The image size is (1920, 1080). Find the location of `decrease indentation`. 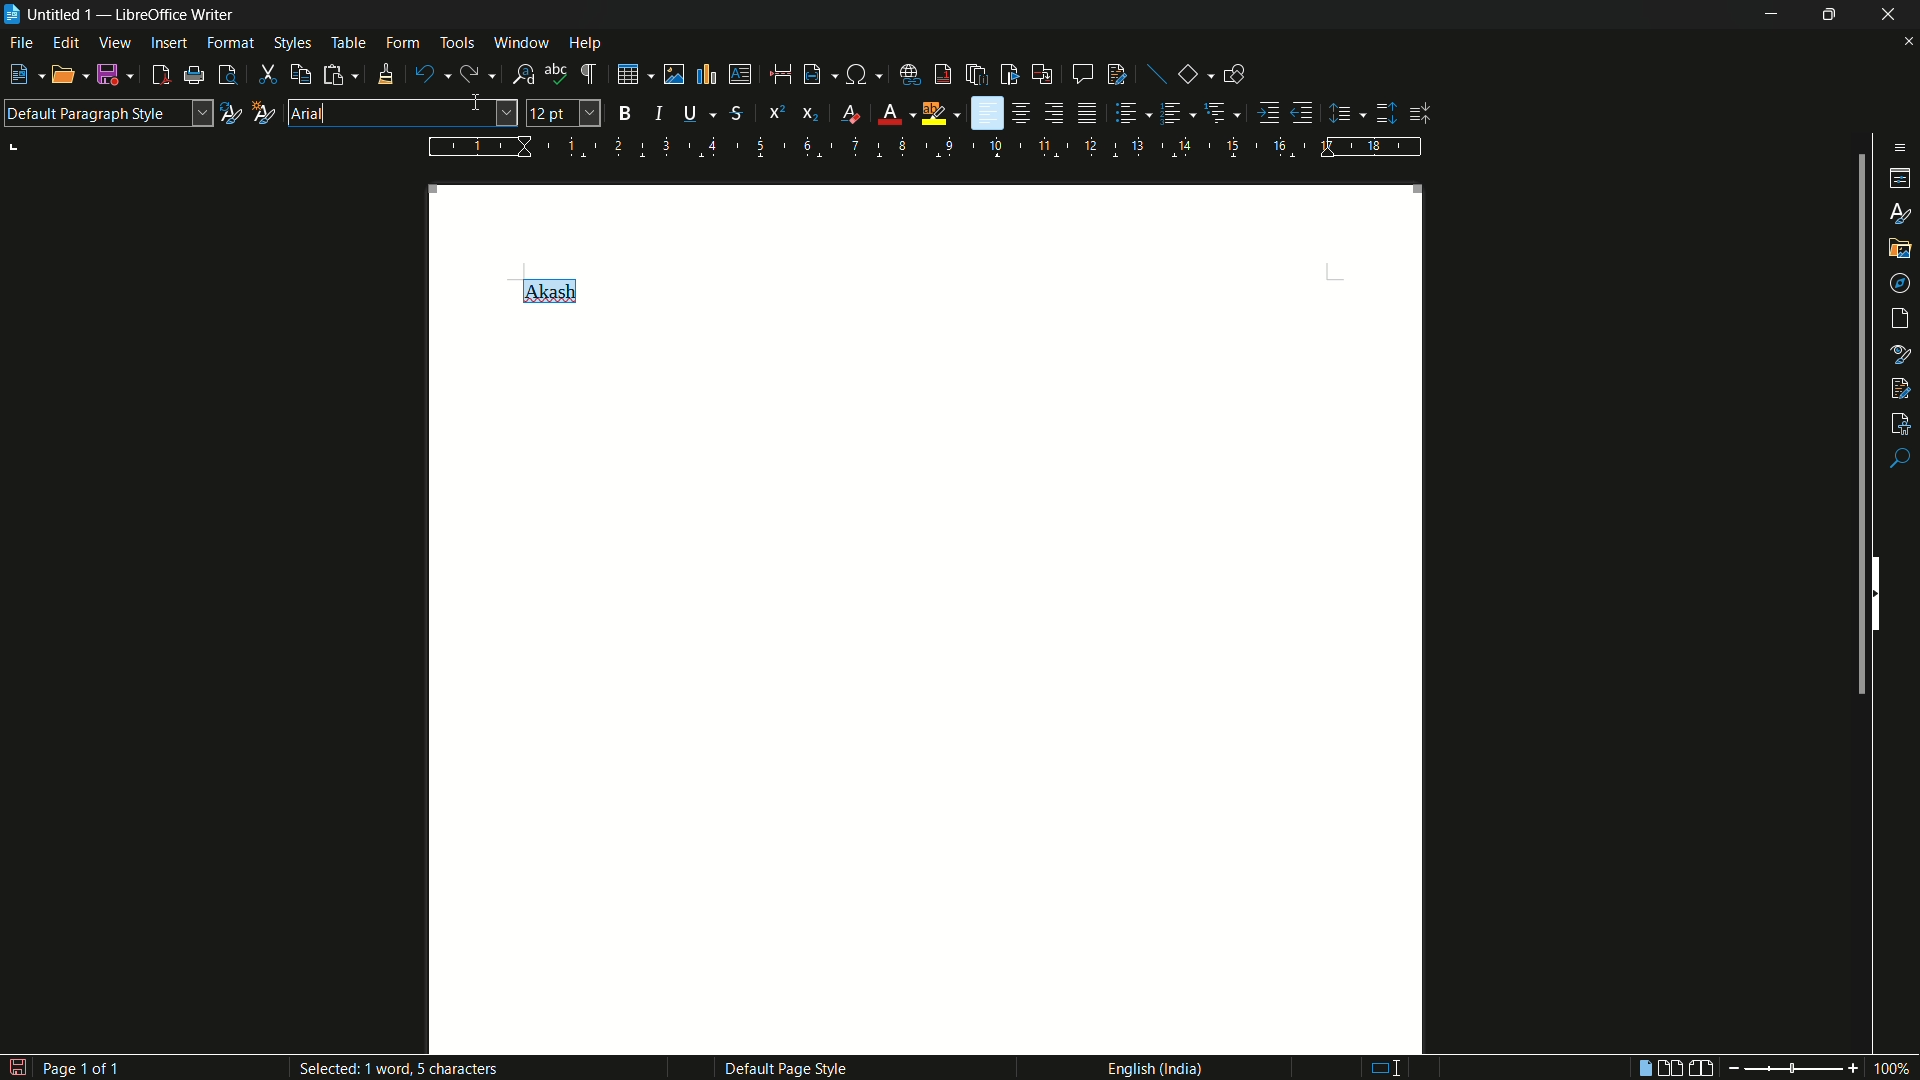

decrease indentation is located at coordinates (1303, 112).